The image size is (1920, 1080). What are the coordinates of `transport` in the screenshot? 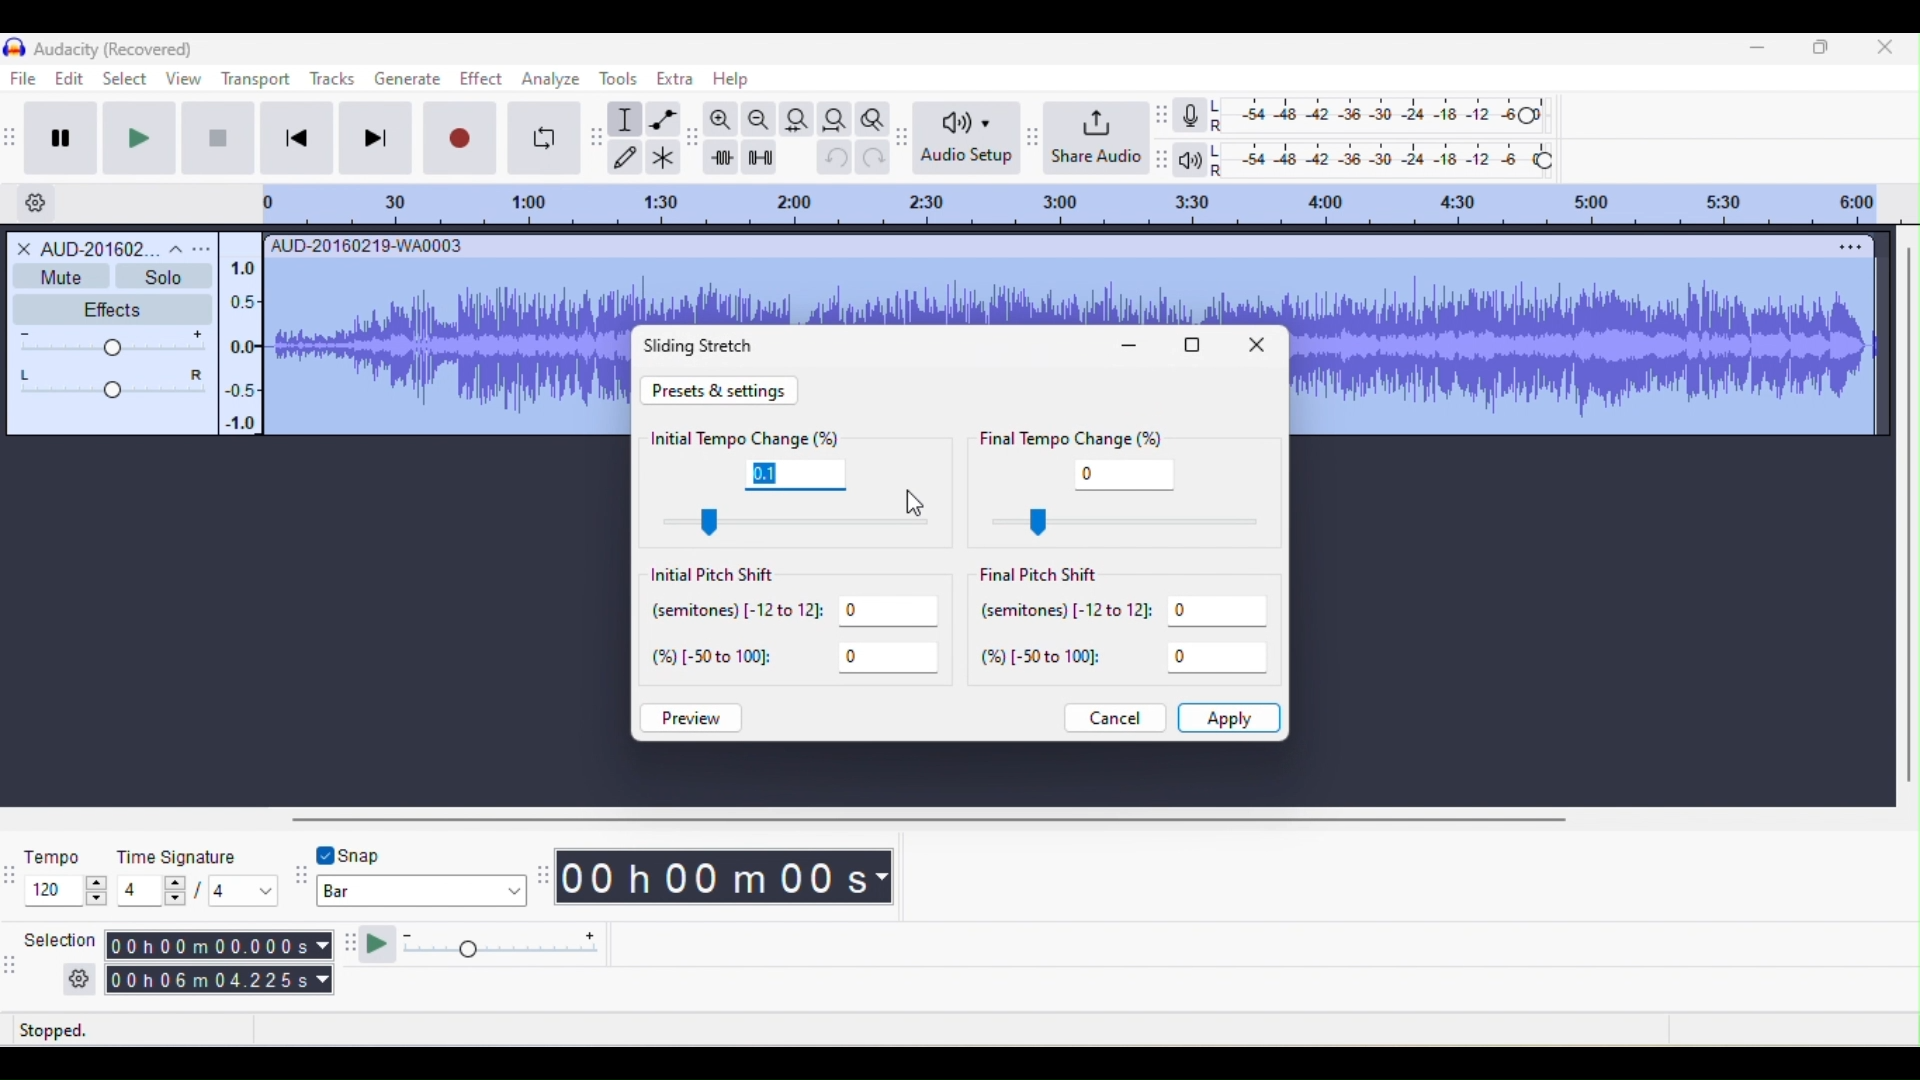 It's located at (255, 79).